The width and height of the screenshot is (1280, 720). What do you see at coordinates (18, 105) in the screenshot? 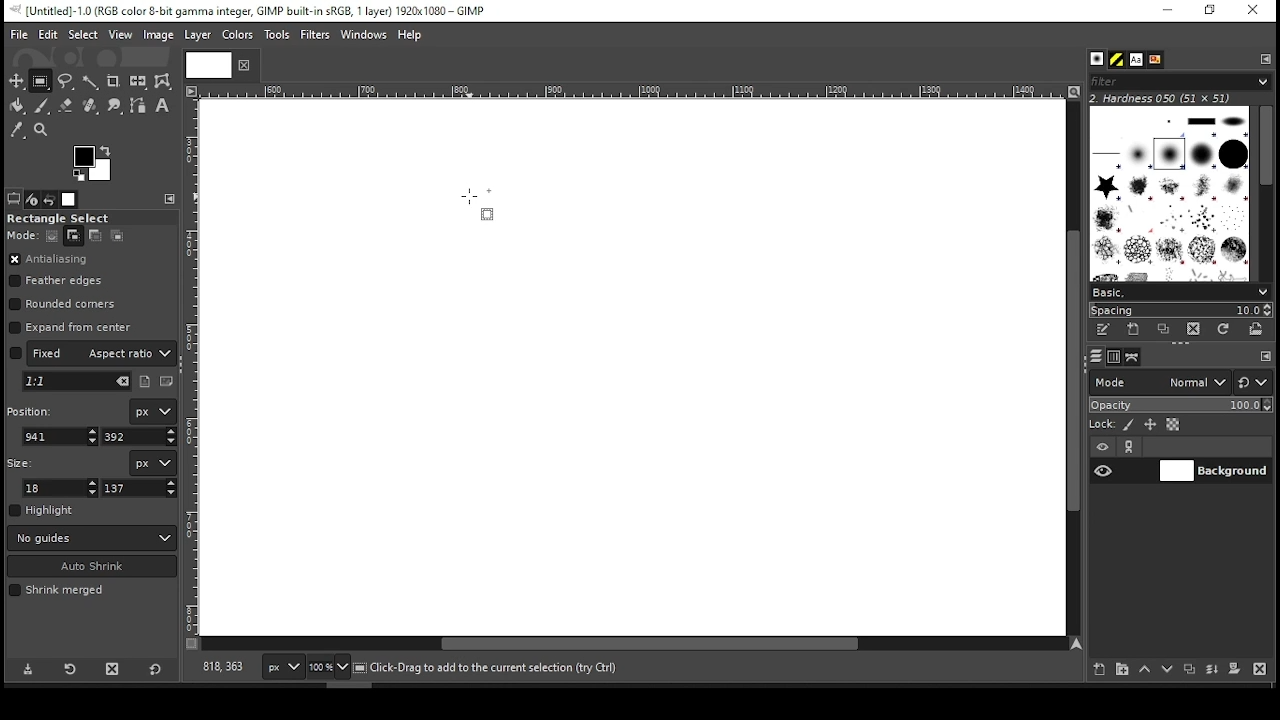
I see `paint bucket tool` at bounding box center [18, 105].